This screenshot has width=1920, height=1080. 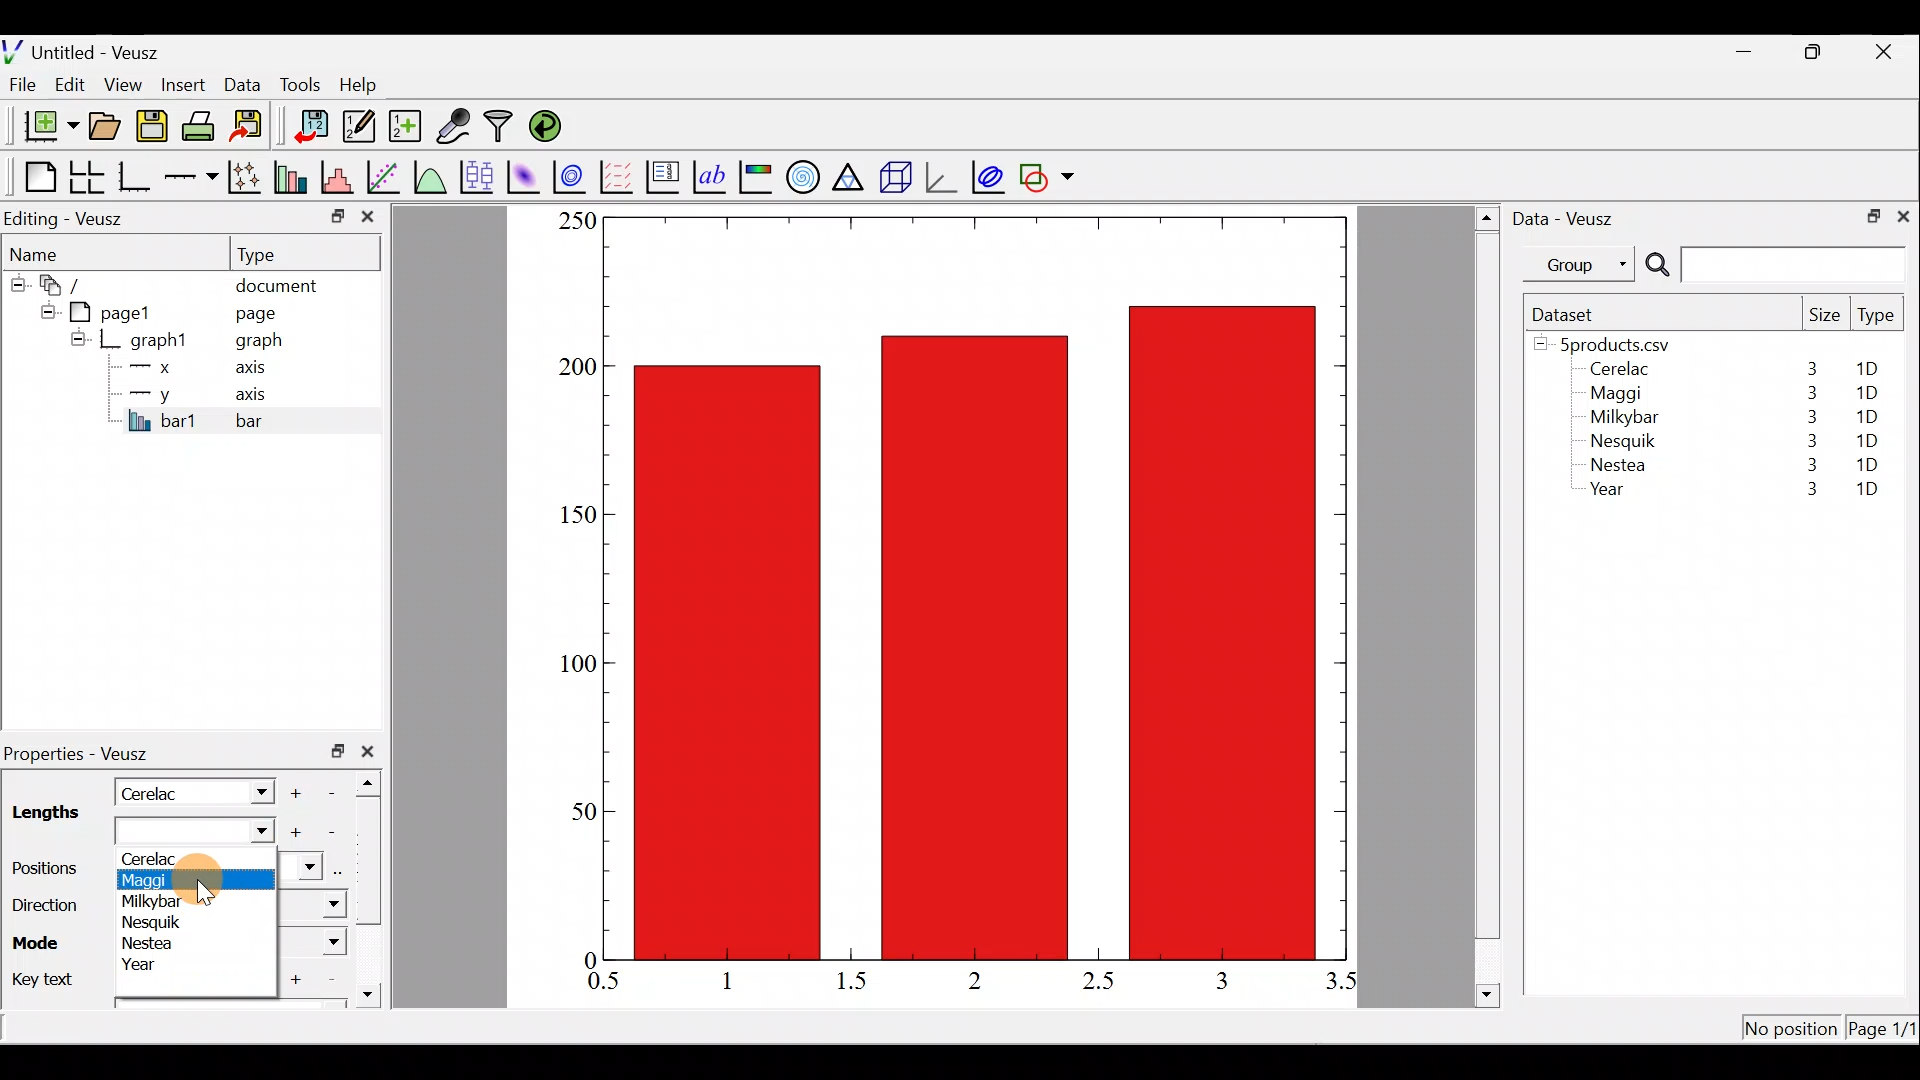 I want to click on File, so click(x=19, y=85).